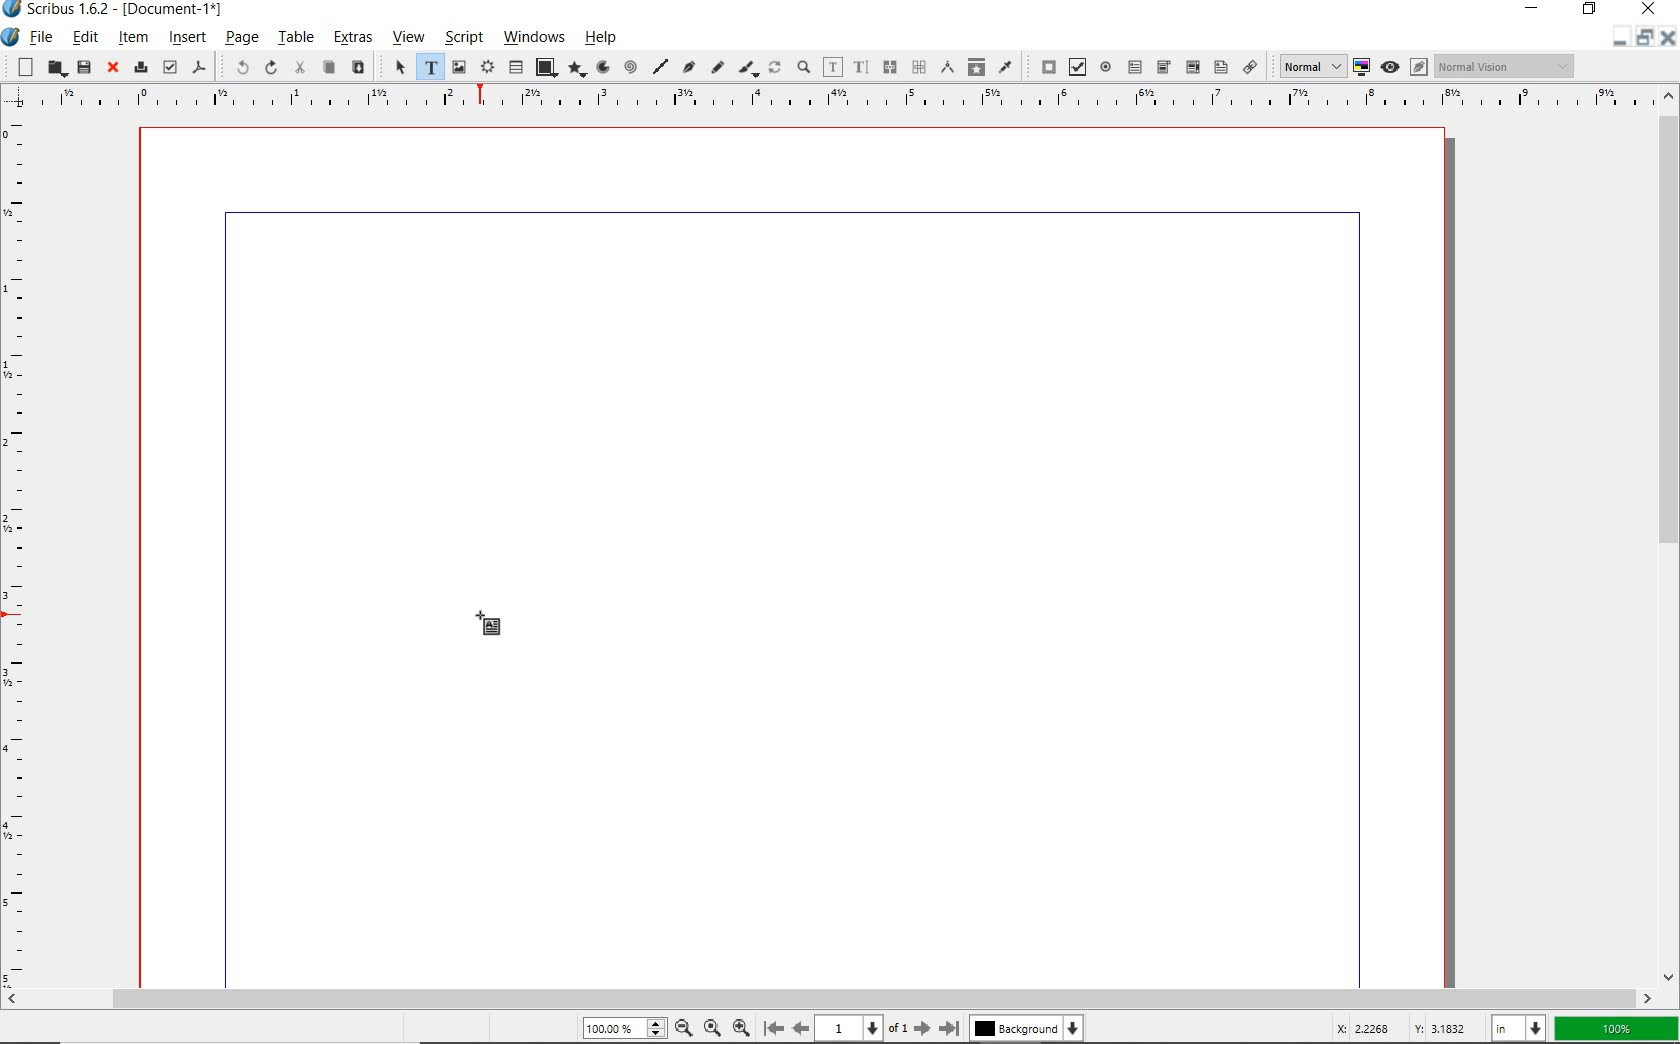 Image resolution: width=1680 pixels, height=1044 pixels. I want to click on measurements, so click(946, 68).